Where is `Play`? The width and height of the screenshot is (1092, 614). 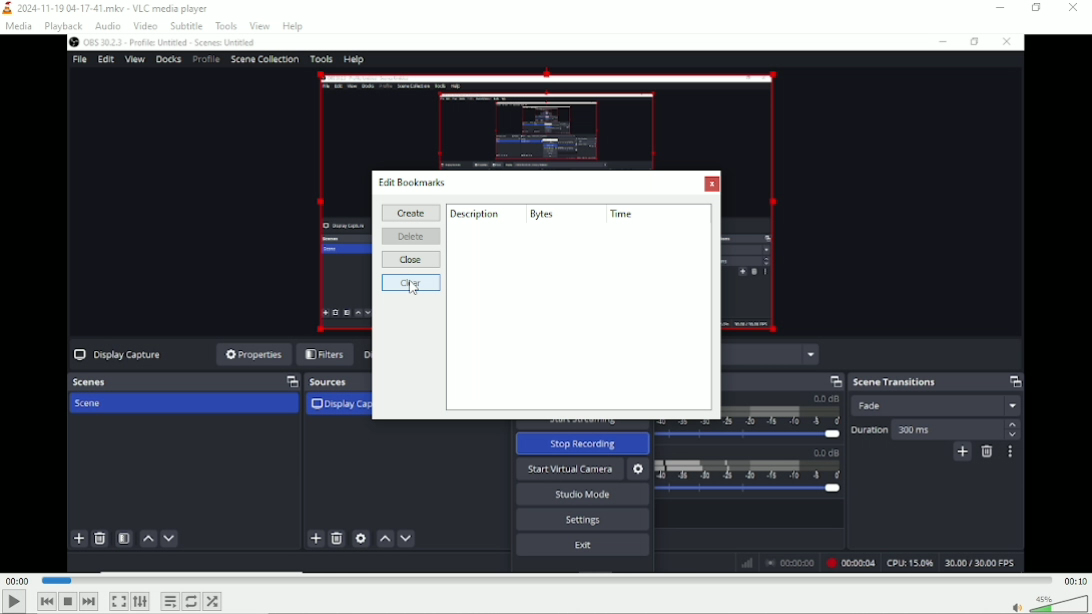
Play is located at coordinates (13, 602).